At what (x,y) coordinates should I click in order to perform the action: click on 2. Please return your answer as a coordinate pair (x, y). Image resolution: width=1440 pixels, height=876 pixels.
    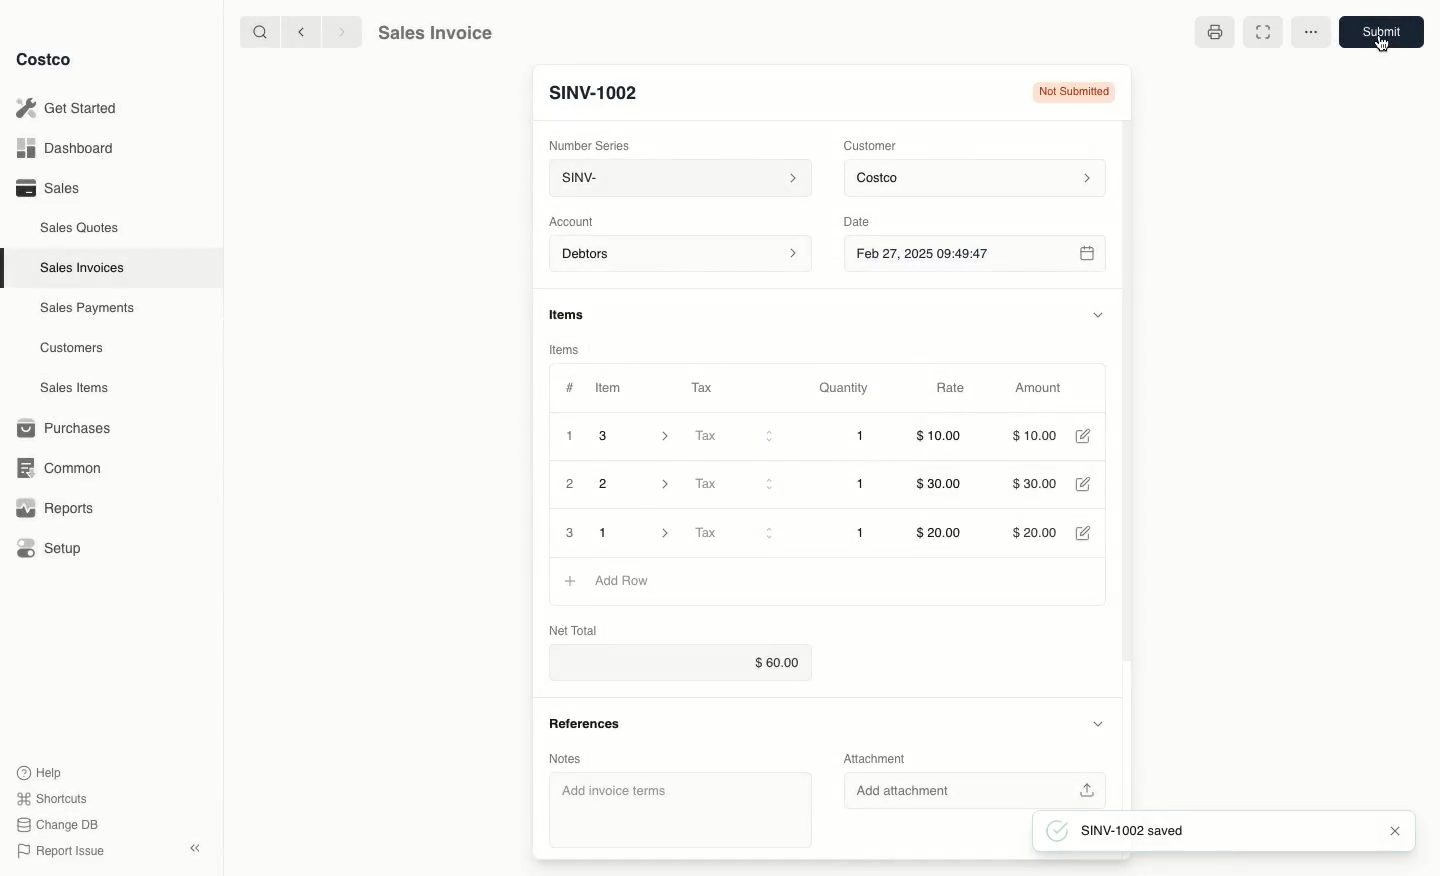
    Looking at the image, I should click on (637, 484).